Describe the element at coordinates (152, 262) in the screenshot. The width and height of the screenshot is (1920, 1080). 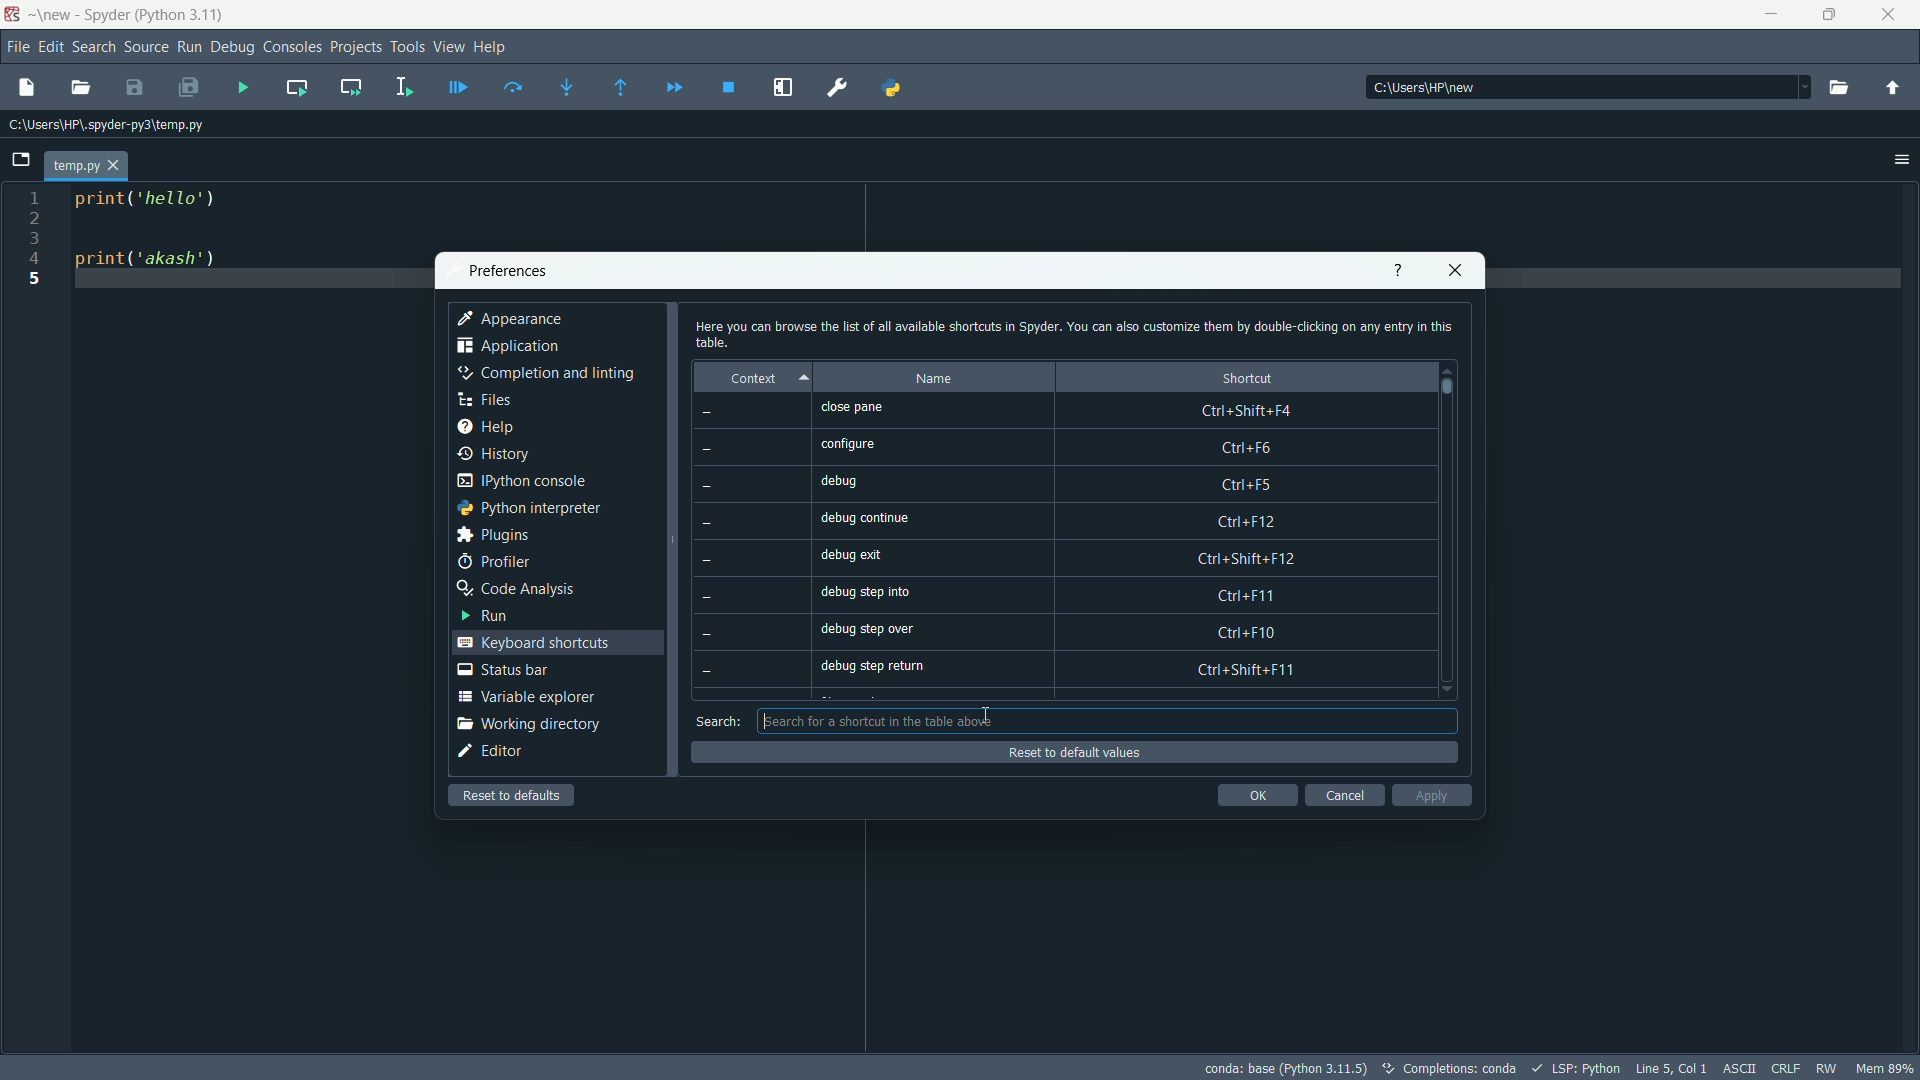
I see `print( ‘akash')` at that location.